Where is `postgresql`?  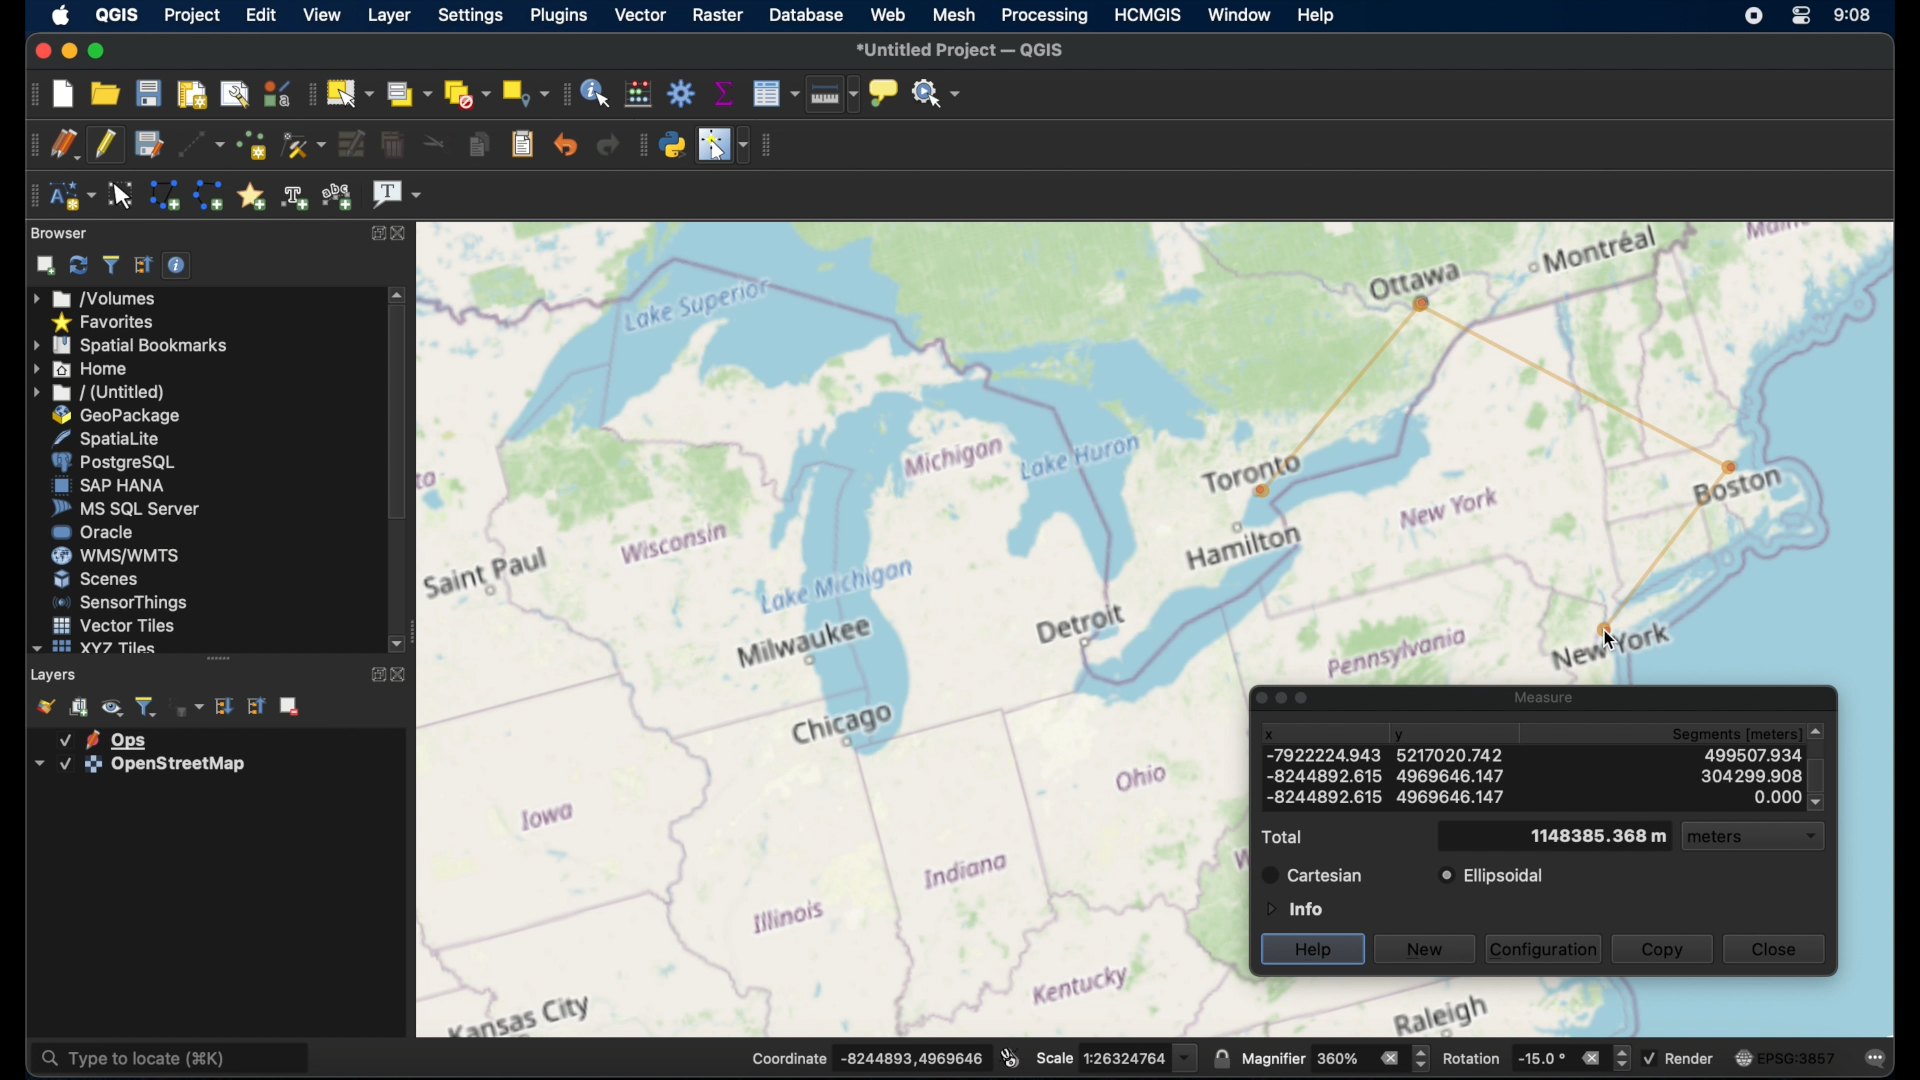
postgresql is located at coordinates (121, 462).